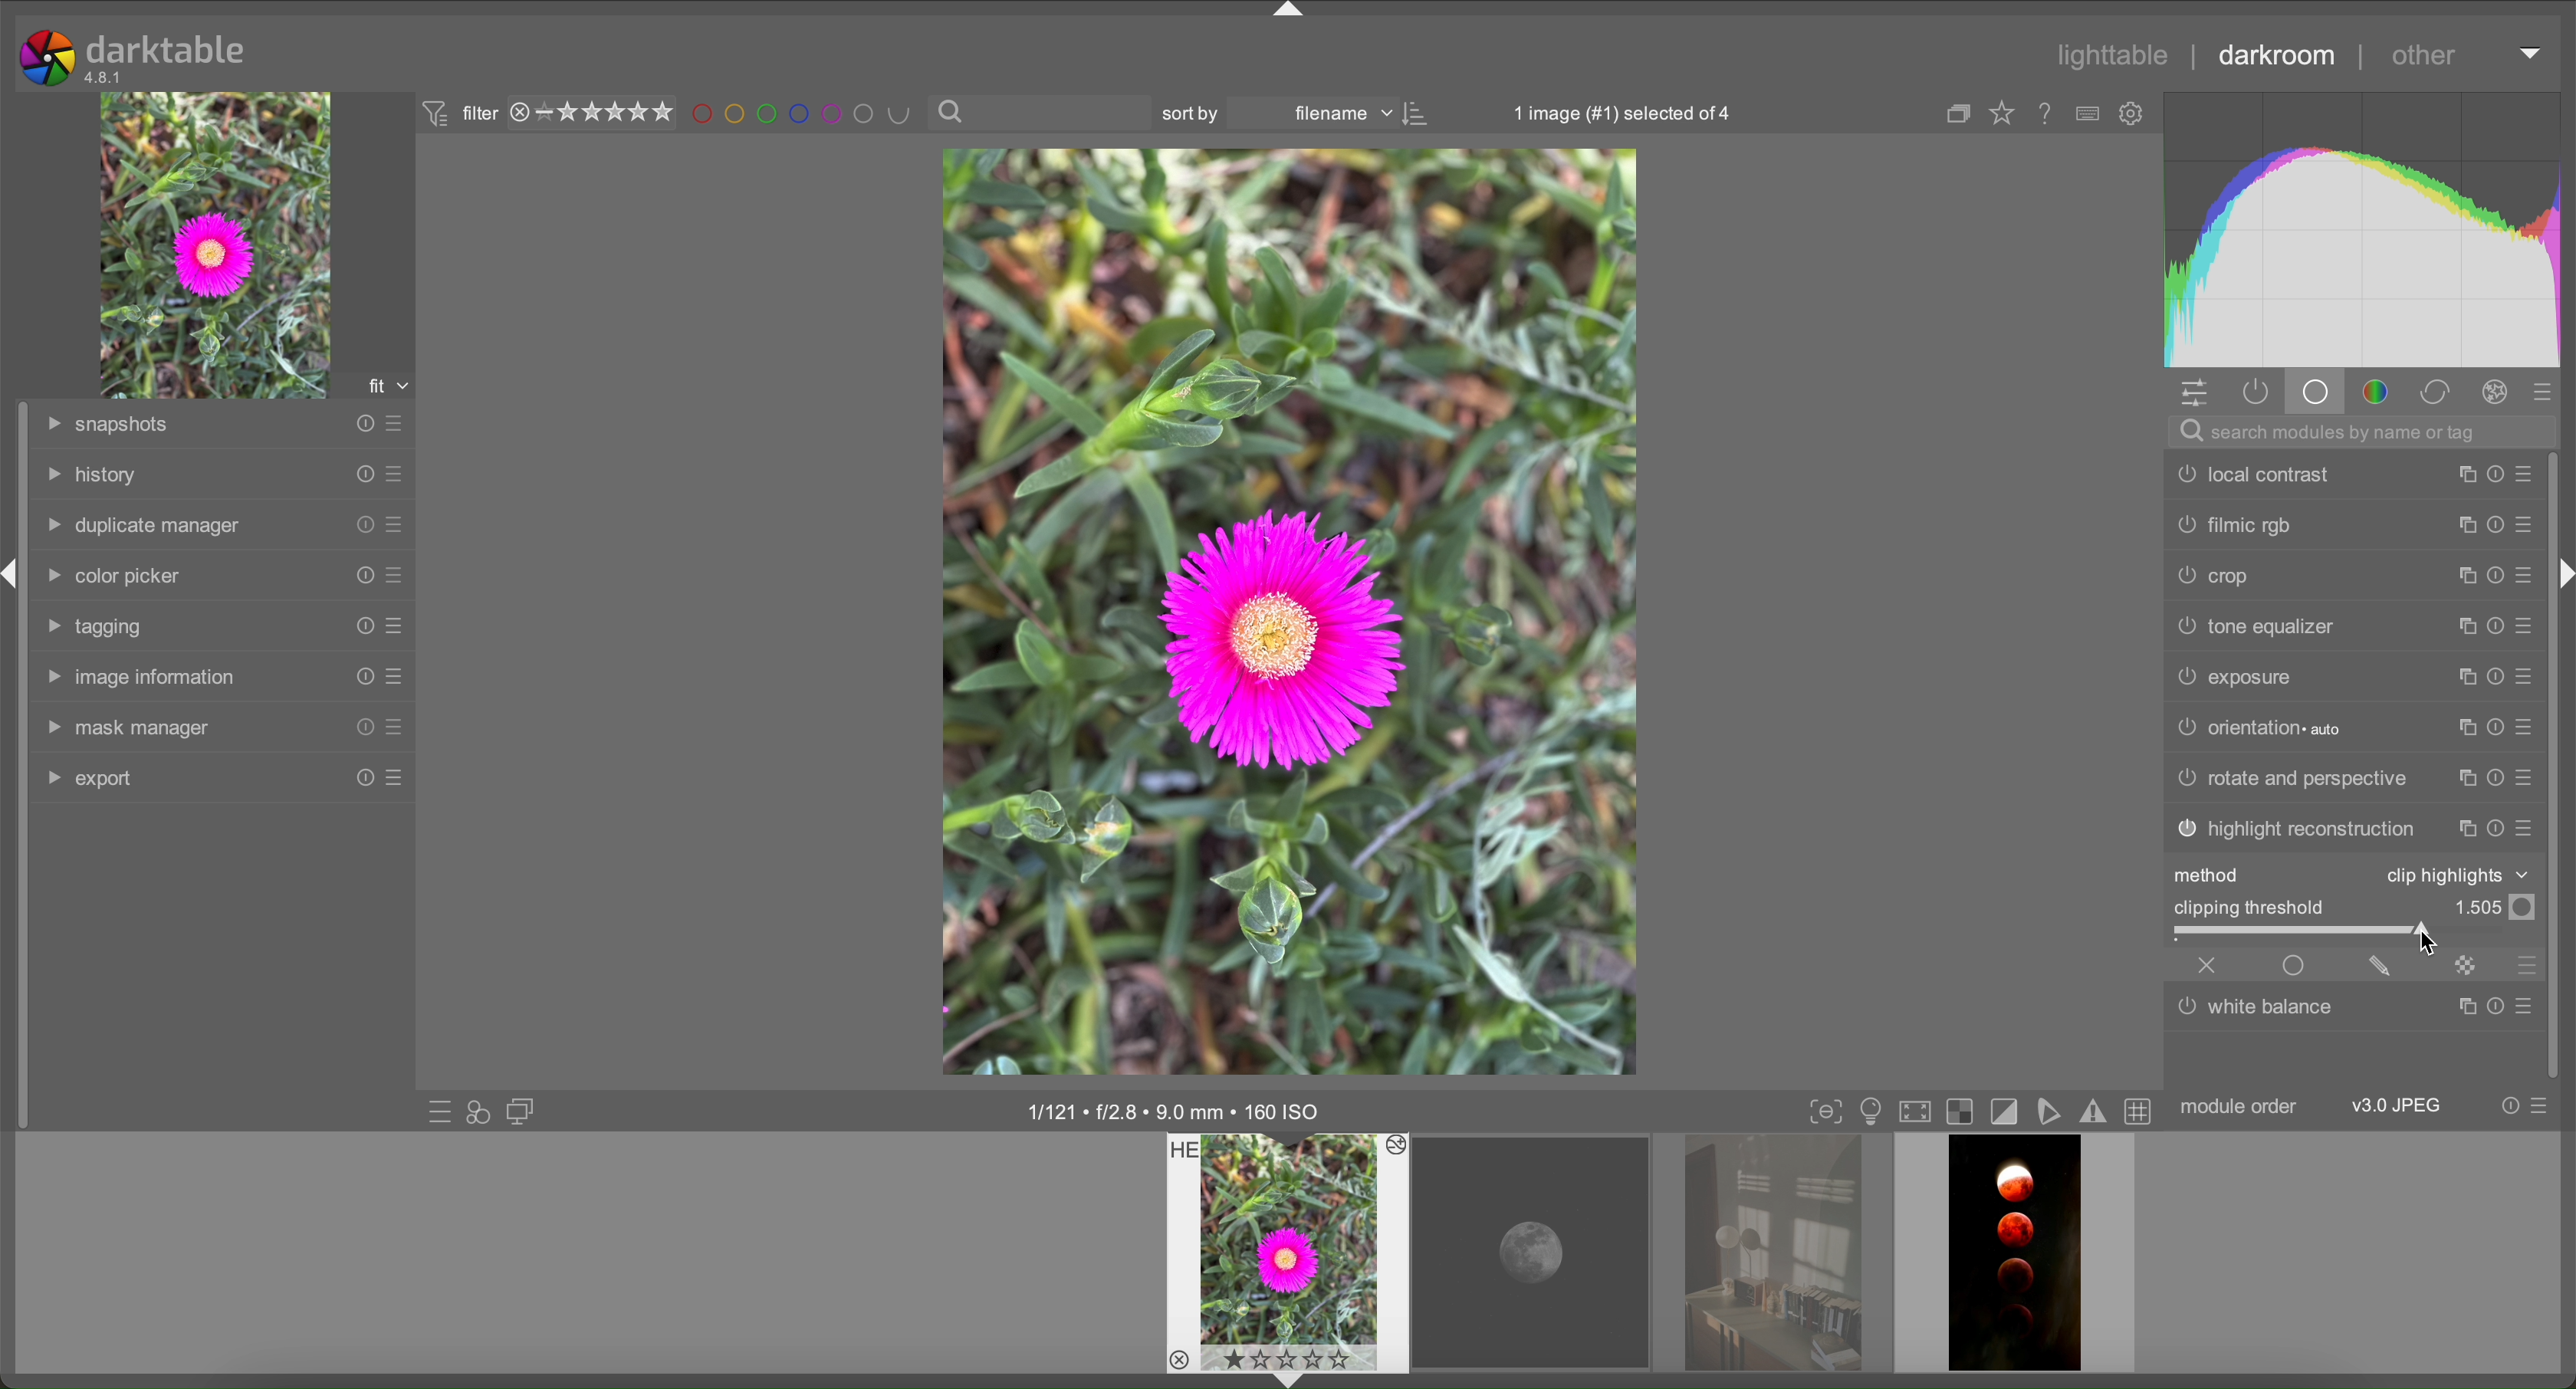 The image size is (2576, 1389). What do you see at coordinates (360, 572) in the screenshot?
I see `reset presets` at bounding box center [360, 572].